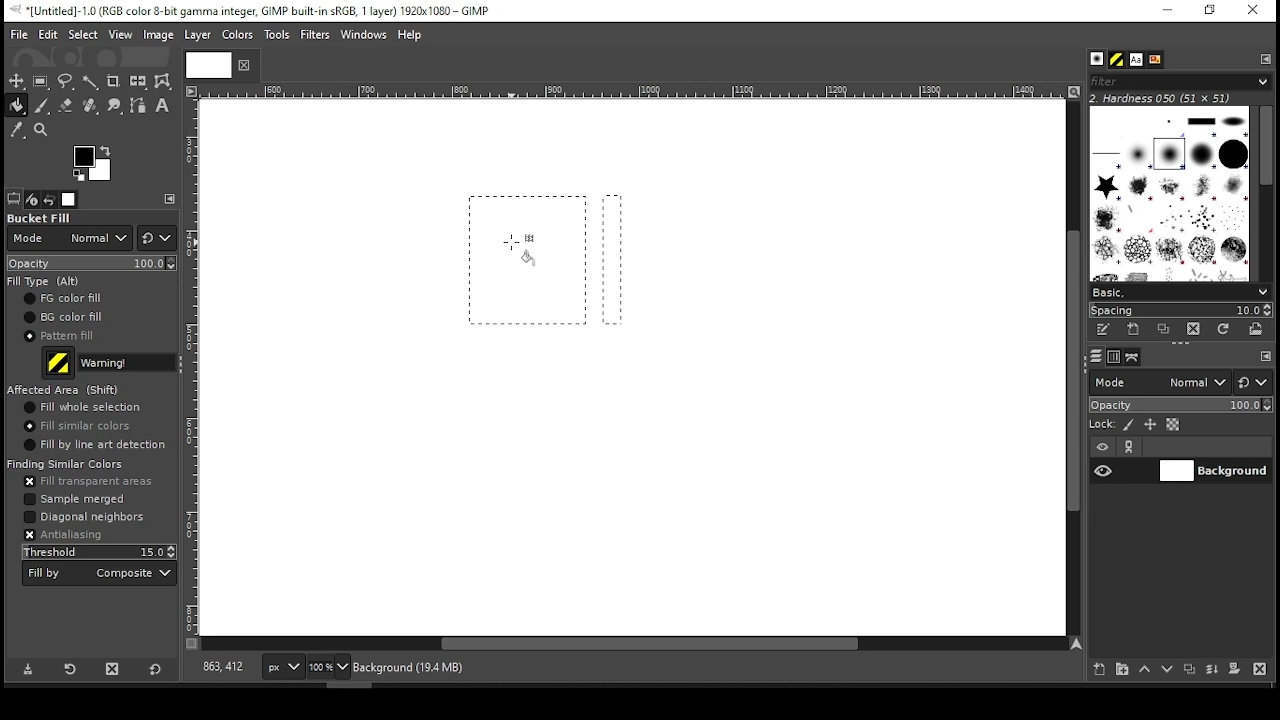 This screenshot has width=1280, height=720. Describe the element at coordinates (162, 107) in the screenshot. I see `text tool` at that location.